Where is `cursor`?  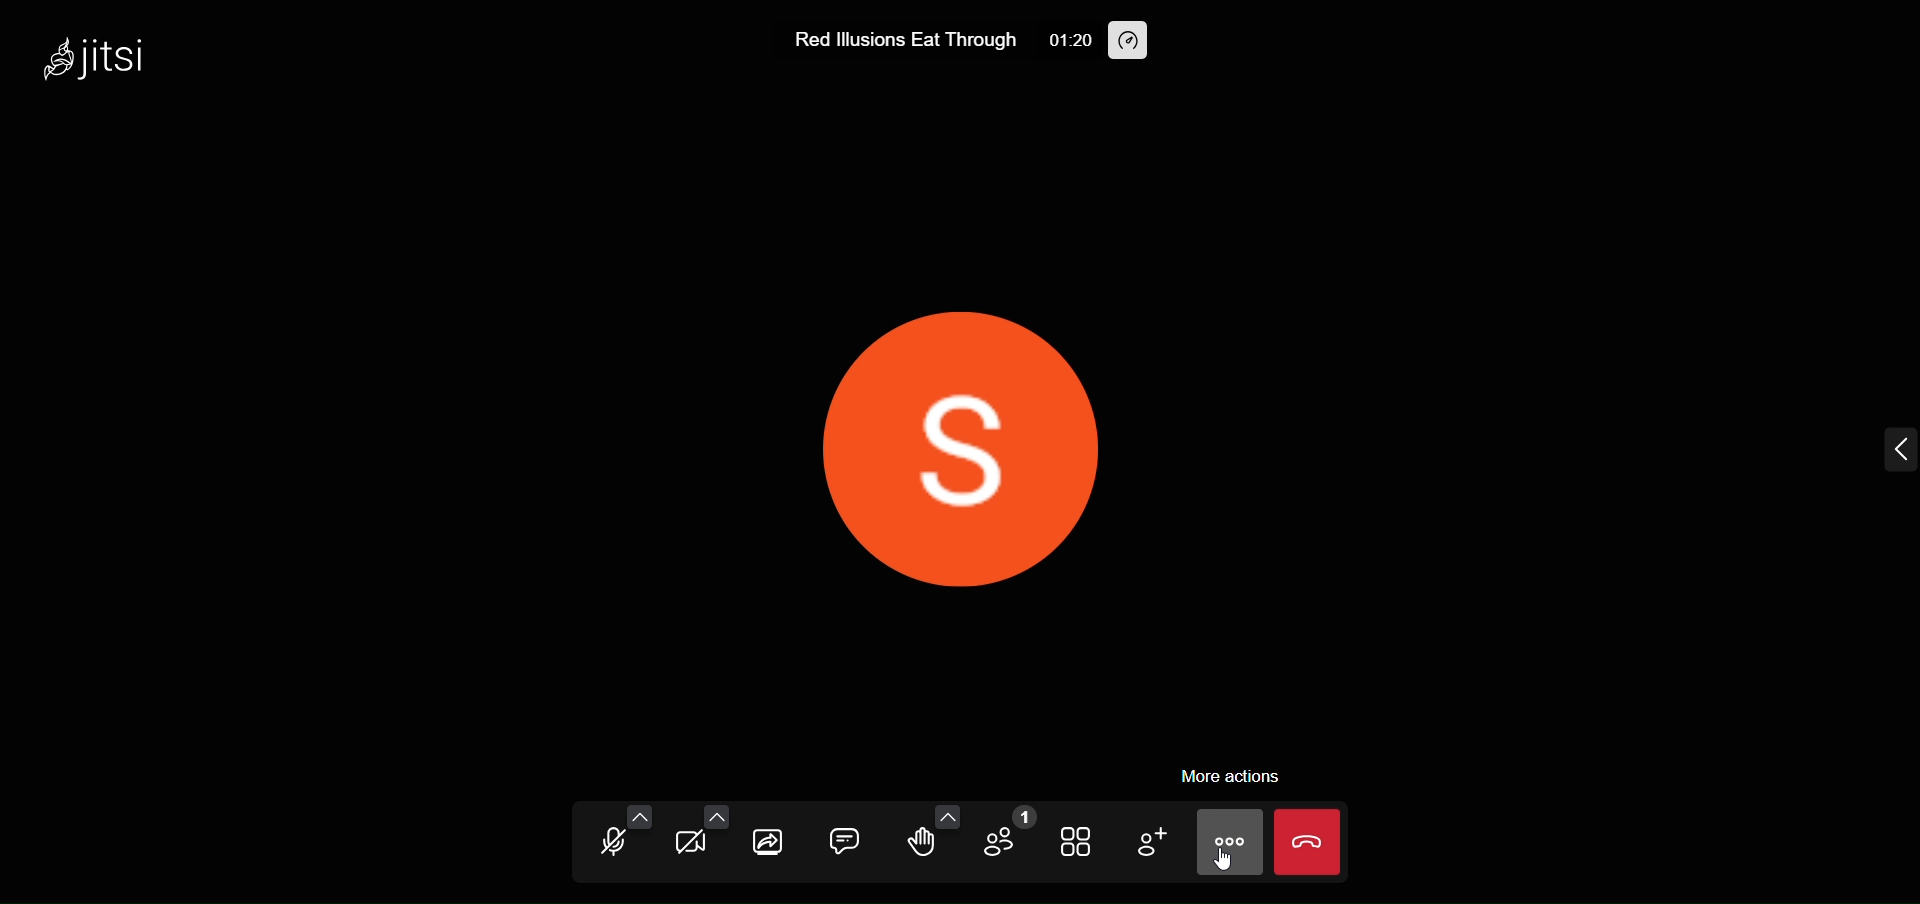
cursor is located at coordinates (1221, 865).